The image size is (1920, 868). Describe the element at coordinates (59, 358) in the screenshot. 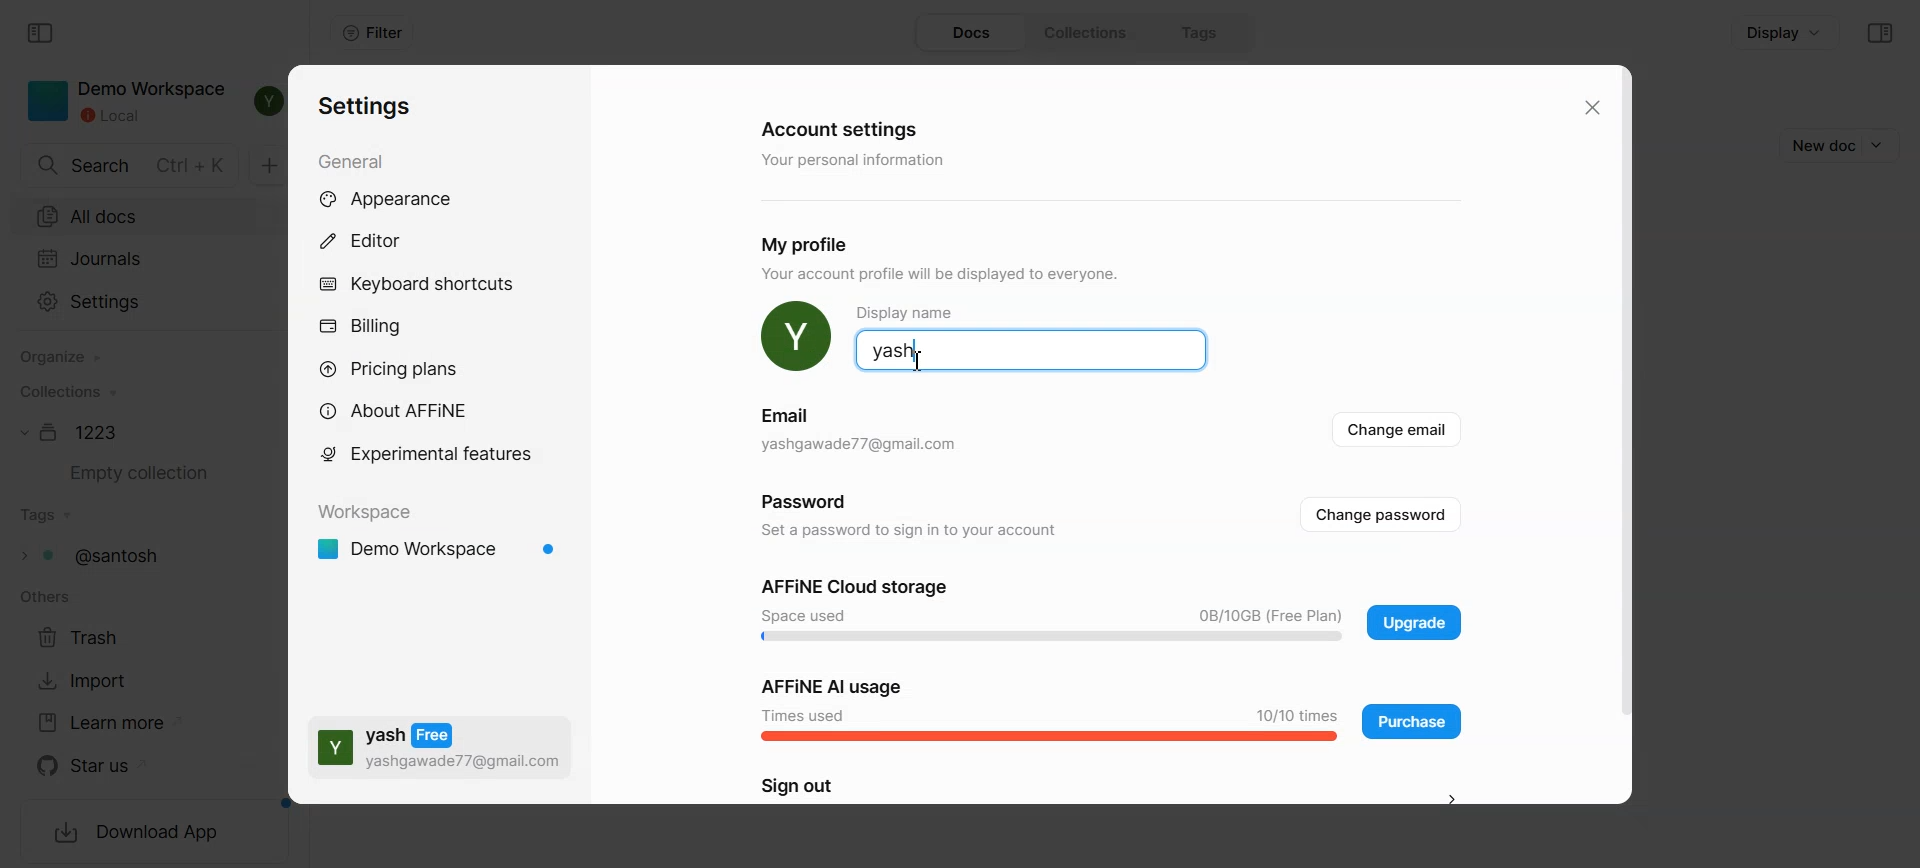

I see `Organize` at that location.